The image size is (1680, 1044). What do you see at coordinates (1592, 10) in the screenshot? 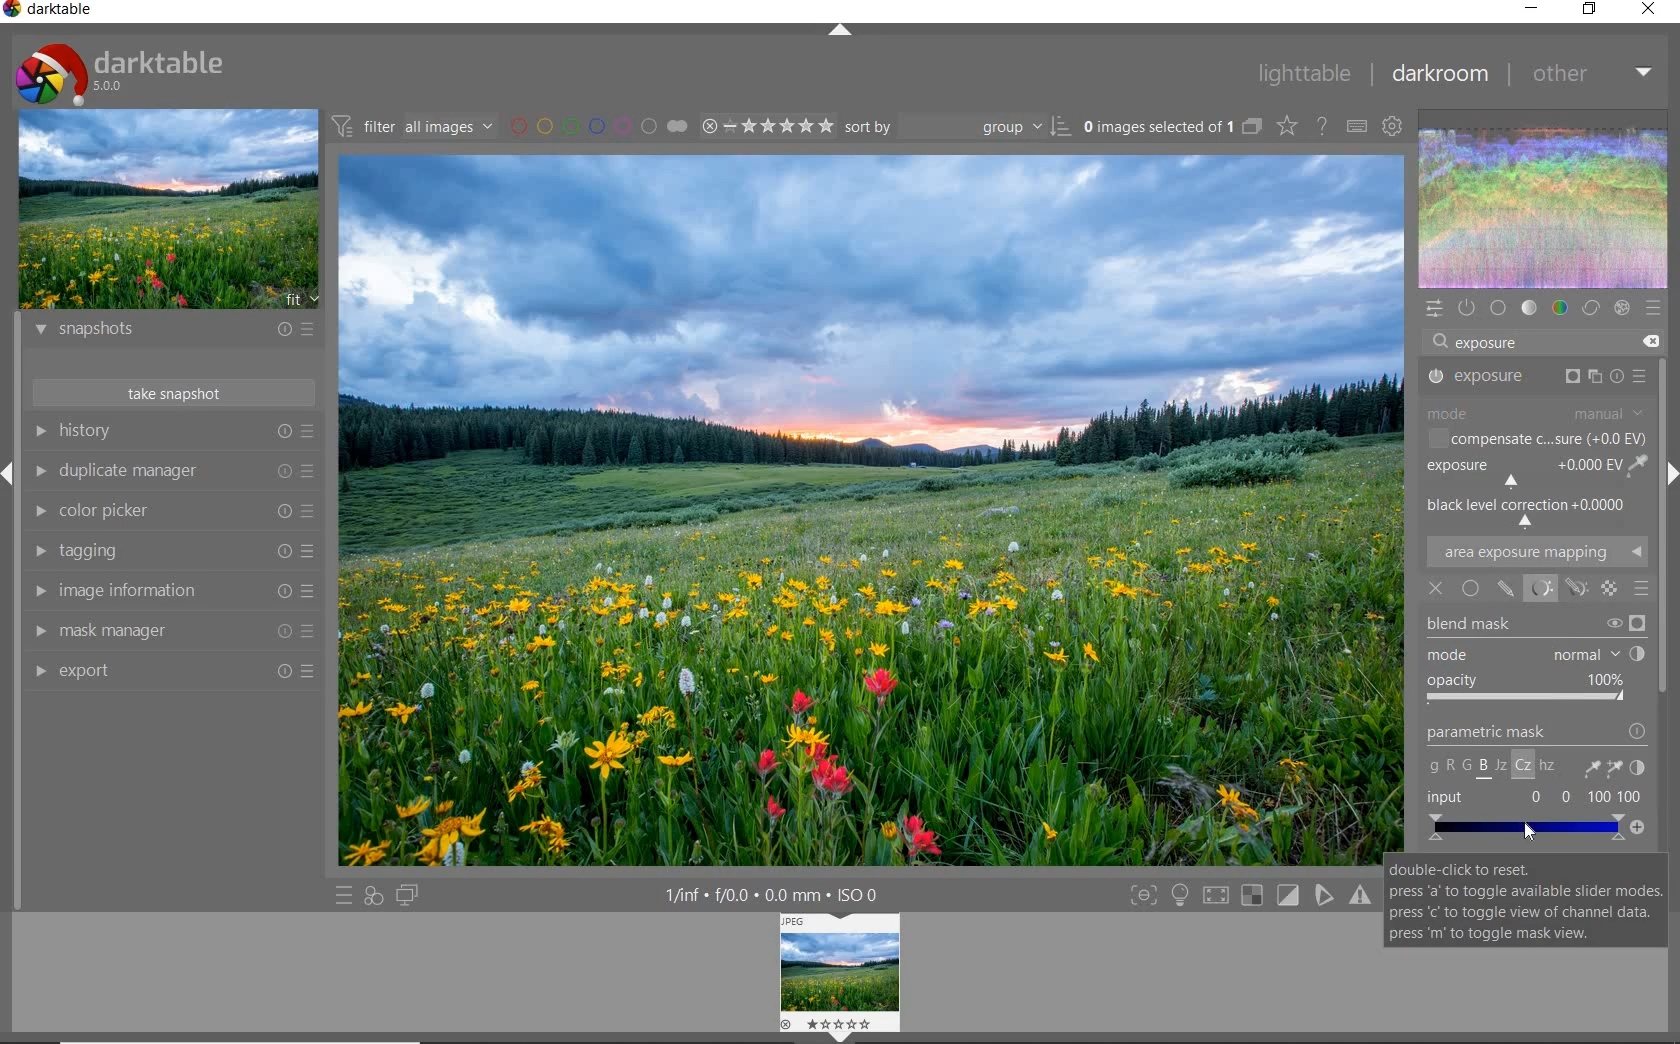
I see `restore` at bounding box center [1592, 10].